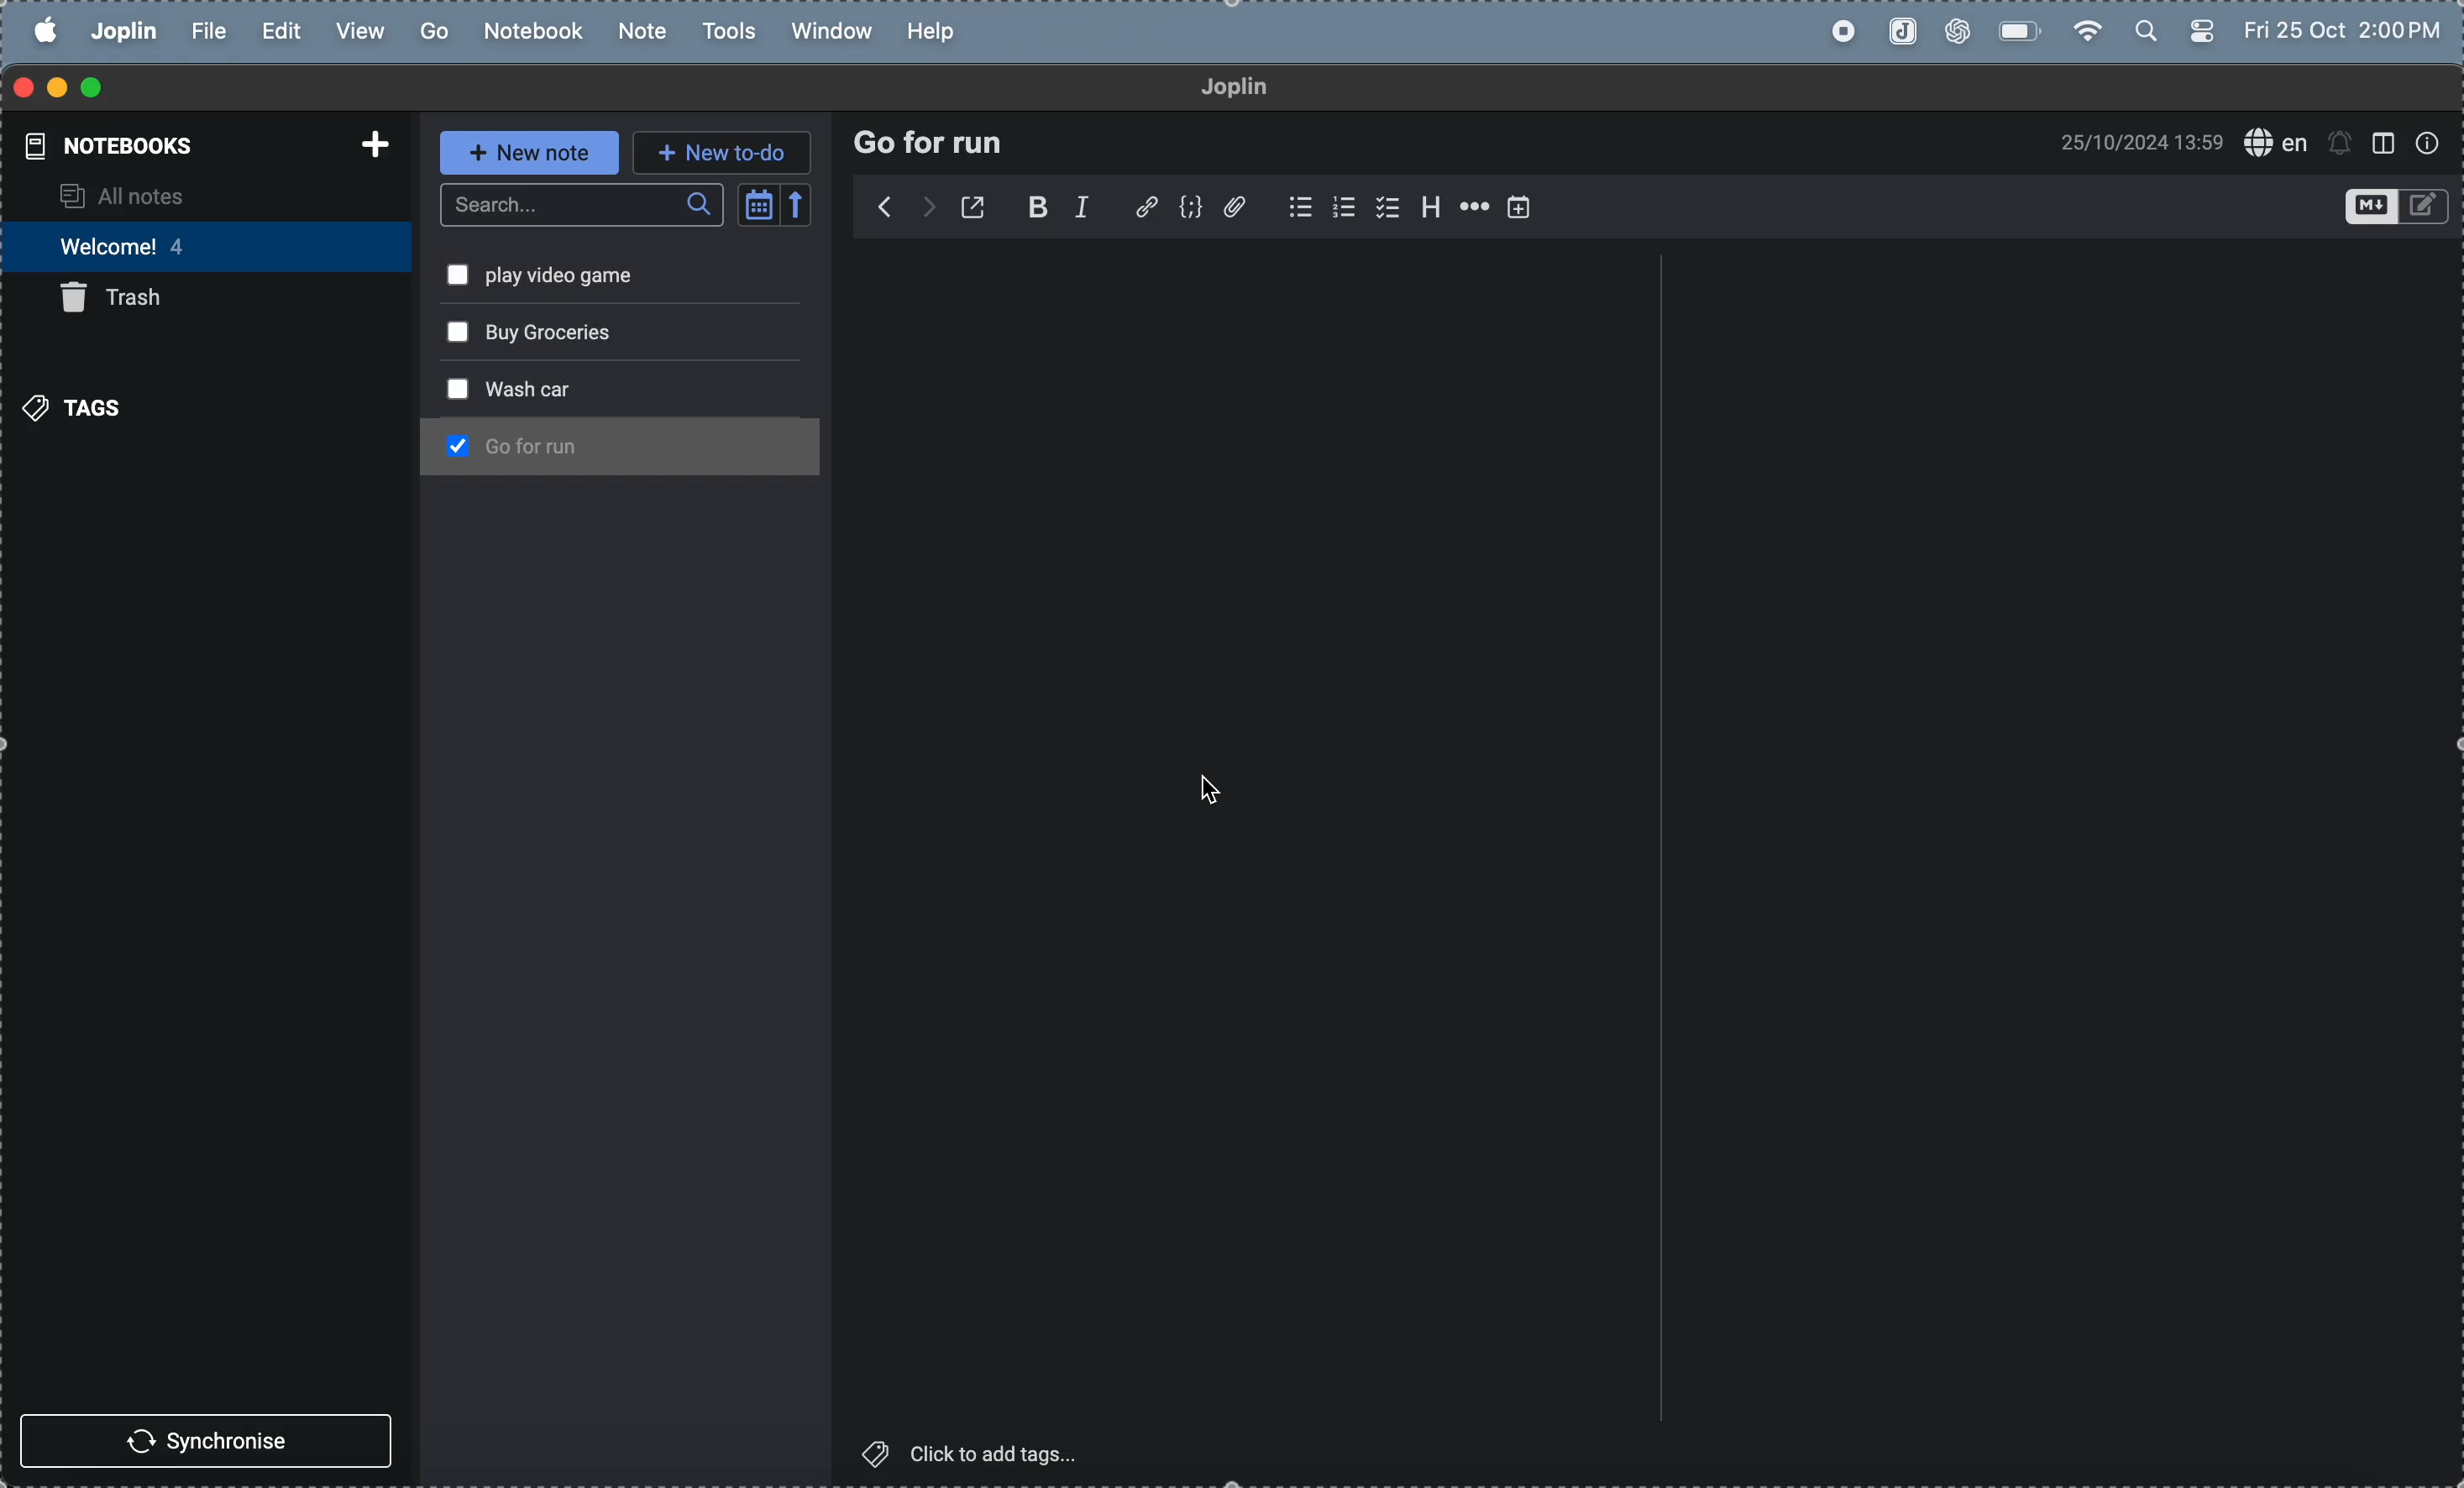 The height and width of the screenshot is (1488, 2464). What do you see at coordinates (1383, 207) in the screenshot?
I see `check box` at bounding box center [1383, 207].